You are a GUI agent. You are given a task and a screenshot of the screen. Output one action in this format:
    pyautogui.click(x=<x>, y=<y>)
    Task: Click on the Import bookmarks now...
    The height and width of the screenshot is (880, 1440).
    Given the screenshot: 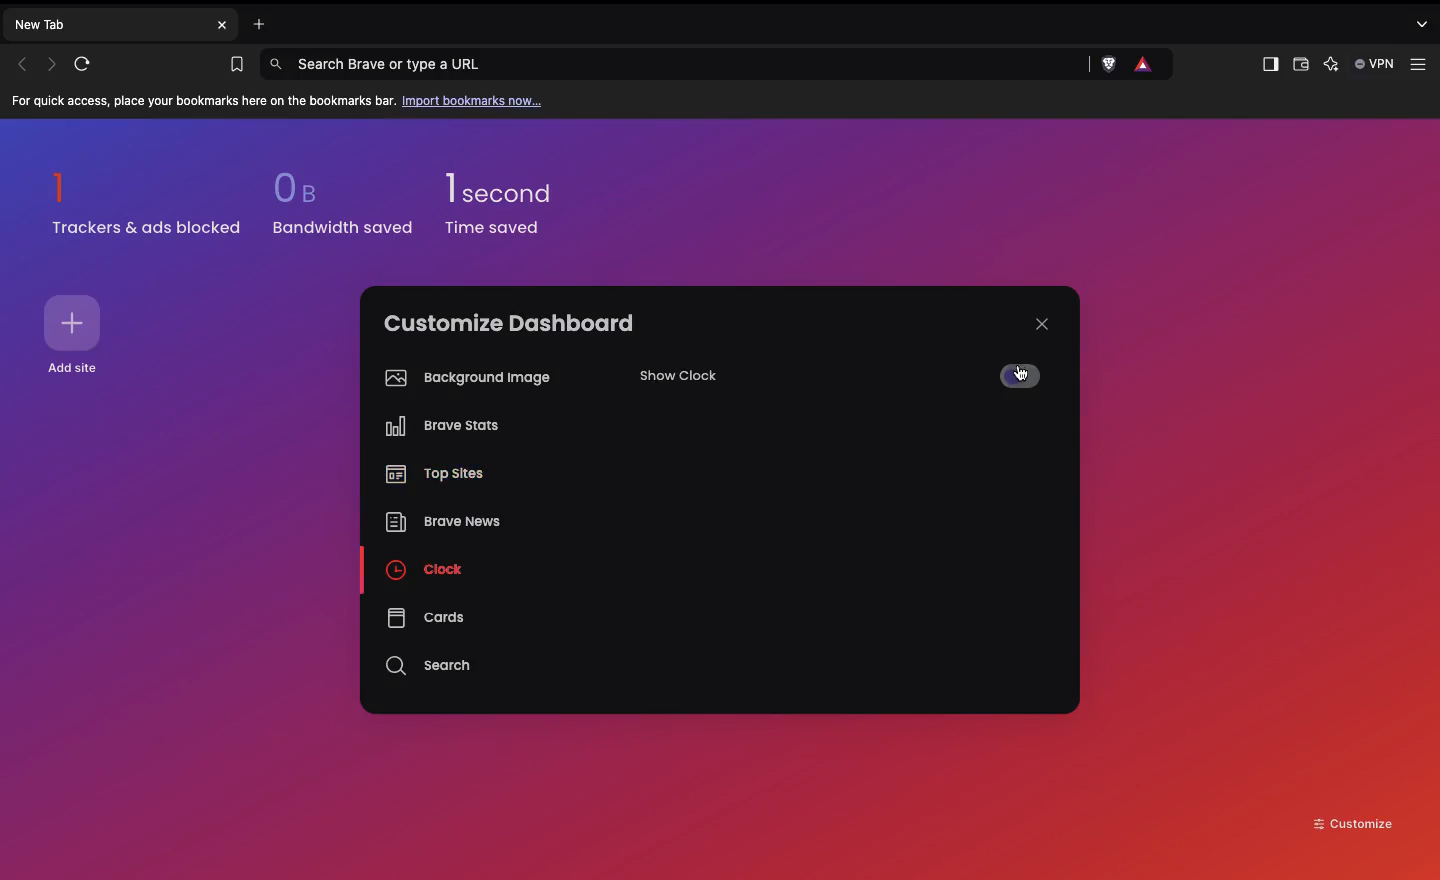 What is the action you would take?
    pyautogui.click(x=476, y=100)
    